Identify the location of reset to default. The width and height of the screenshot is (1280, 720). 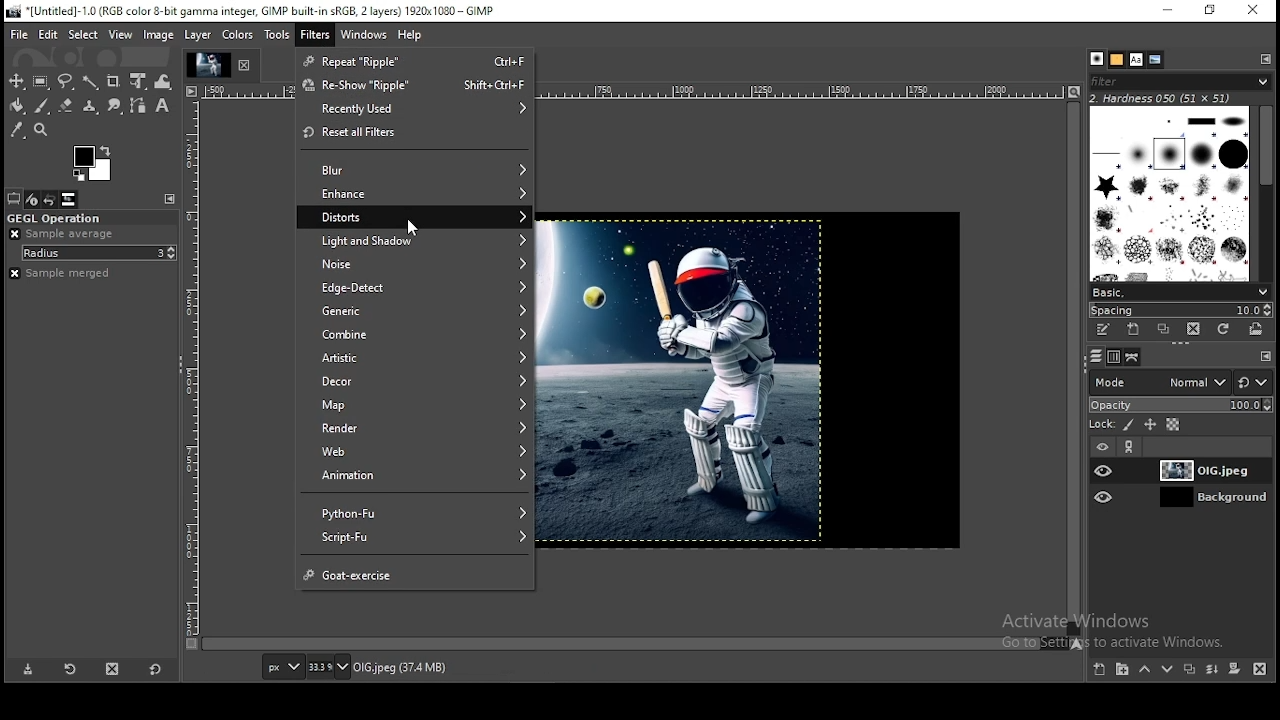
(154, 670).